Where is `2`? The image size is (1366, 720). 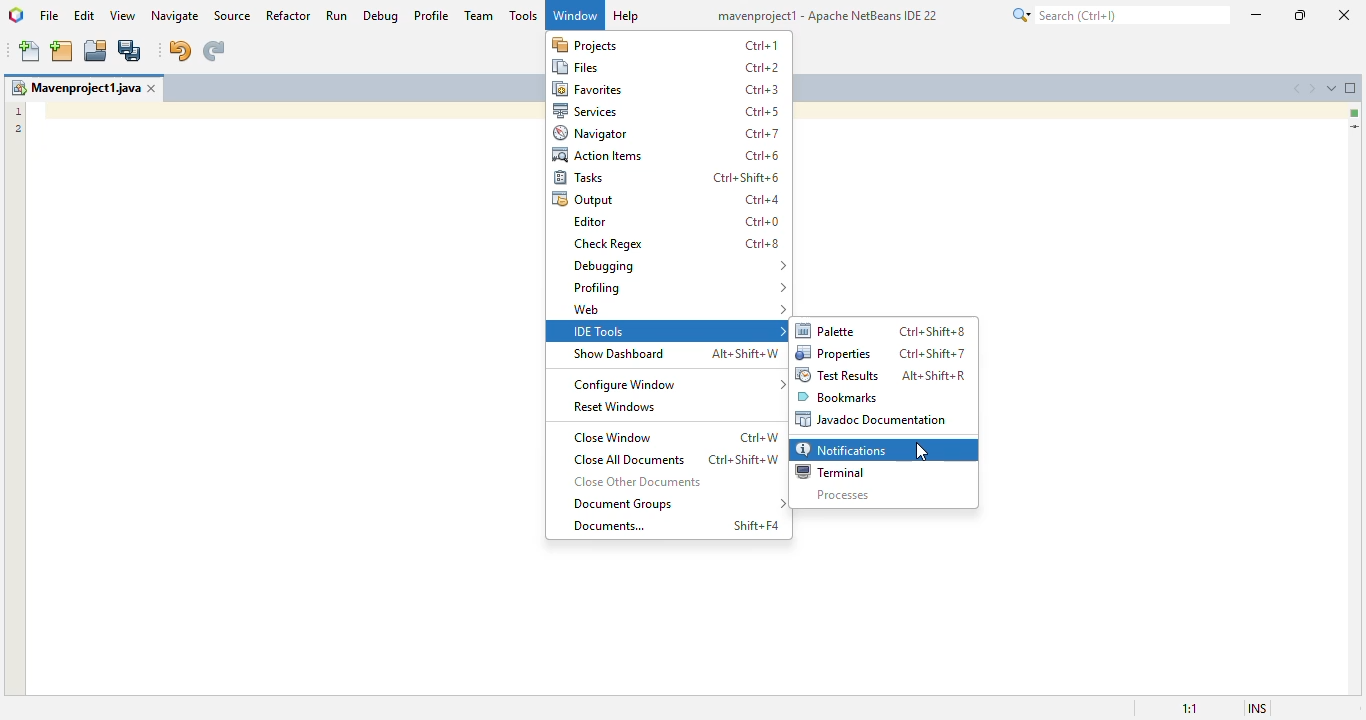 2 is located at coordinates (18, 130).